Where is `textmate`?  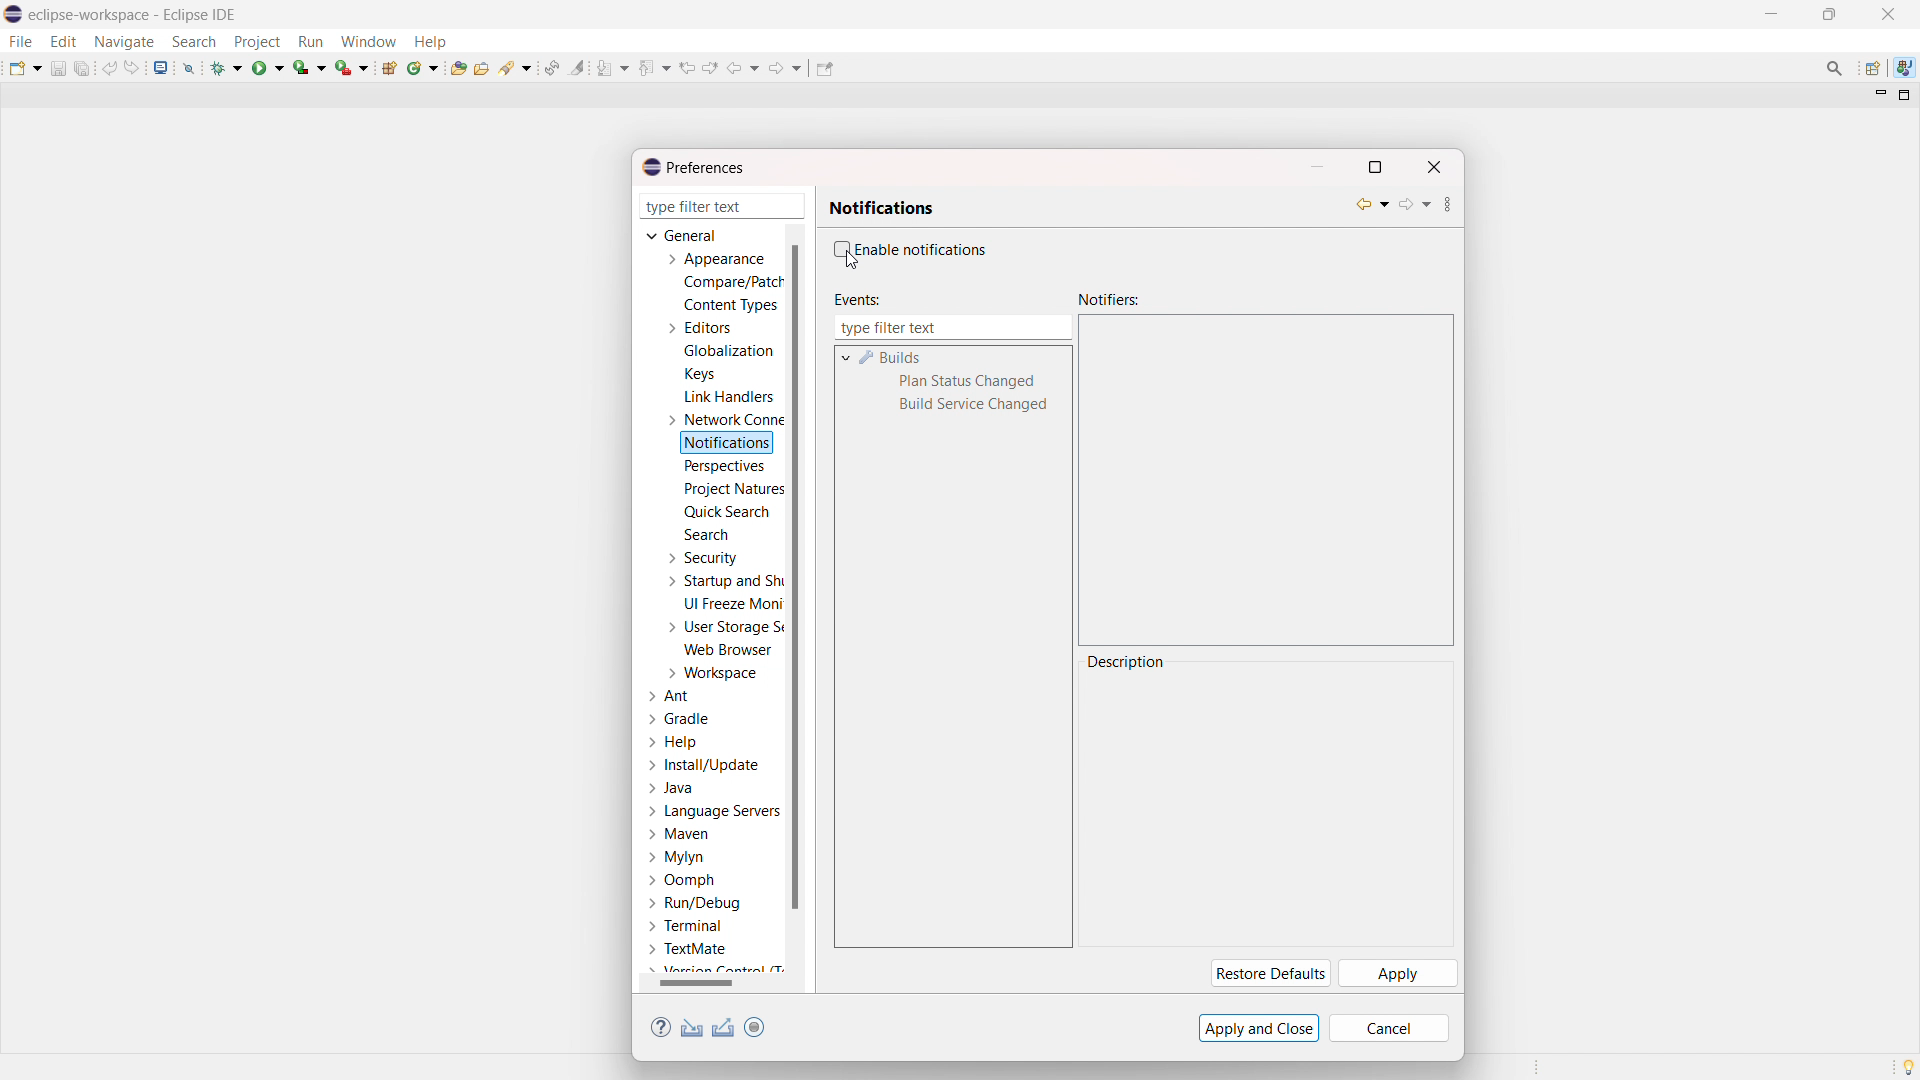 textmate is located at coordinates (690, 948).